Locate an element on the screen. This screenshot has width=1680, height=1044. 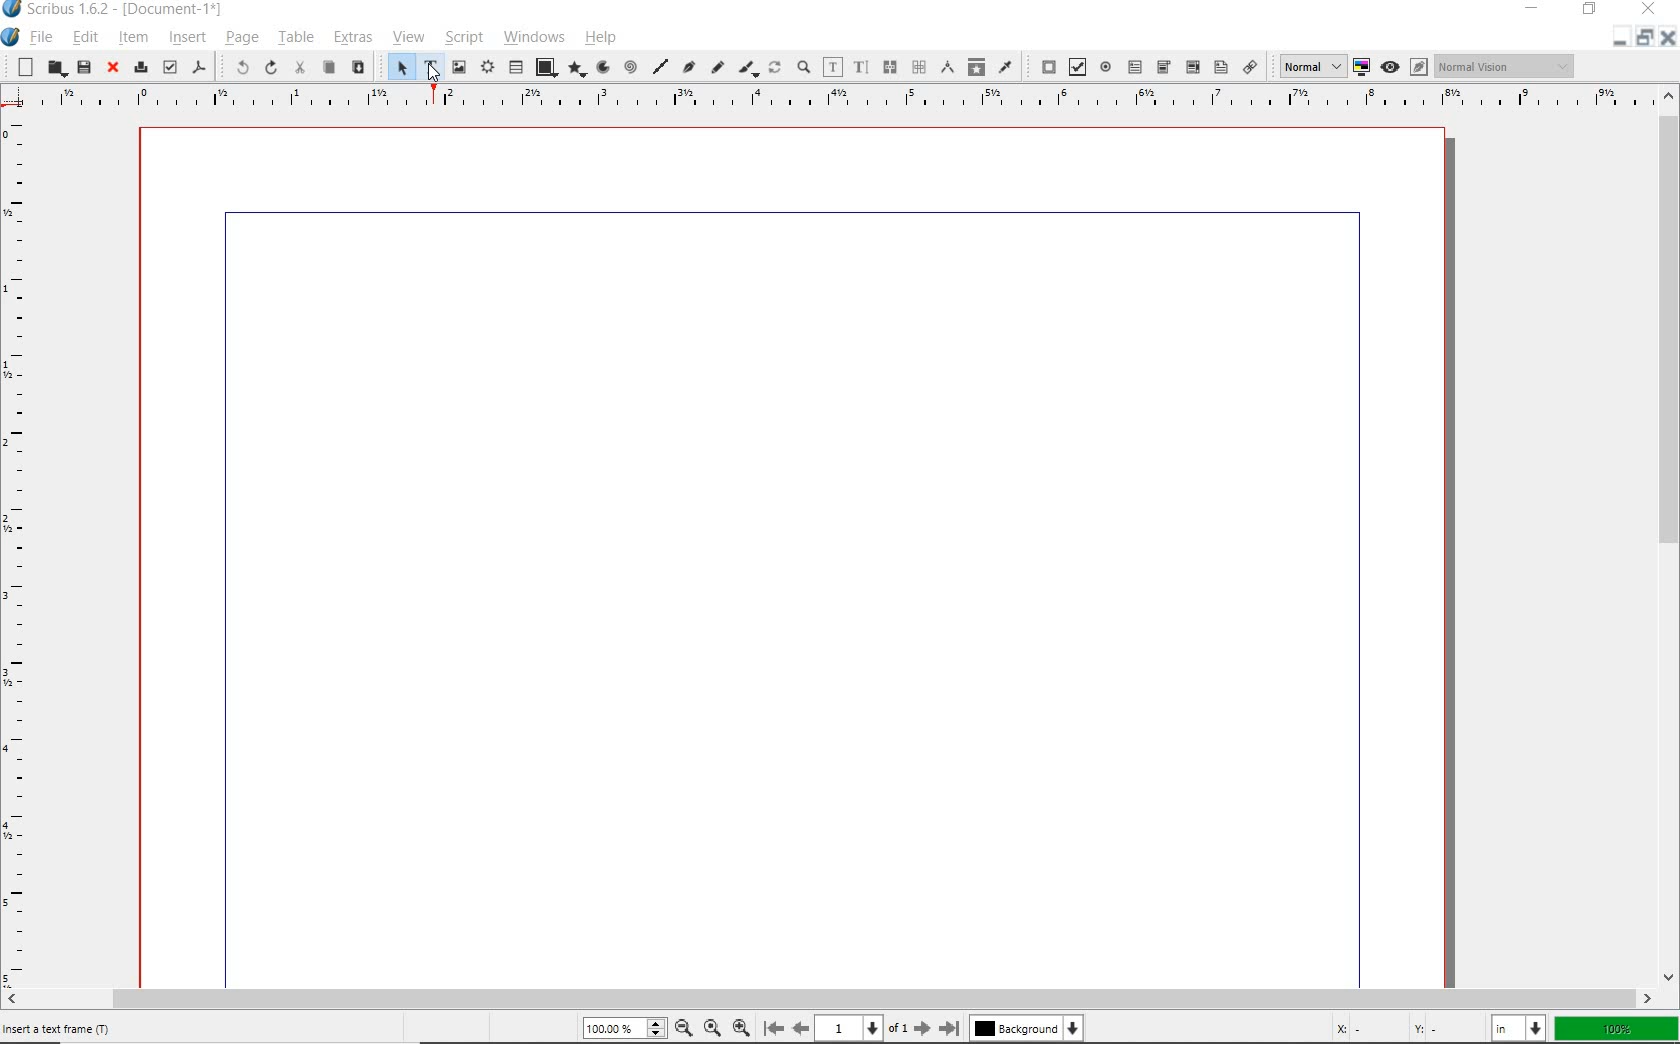
new is located at coordinates (25, 66).